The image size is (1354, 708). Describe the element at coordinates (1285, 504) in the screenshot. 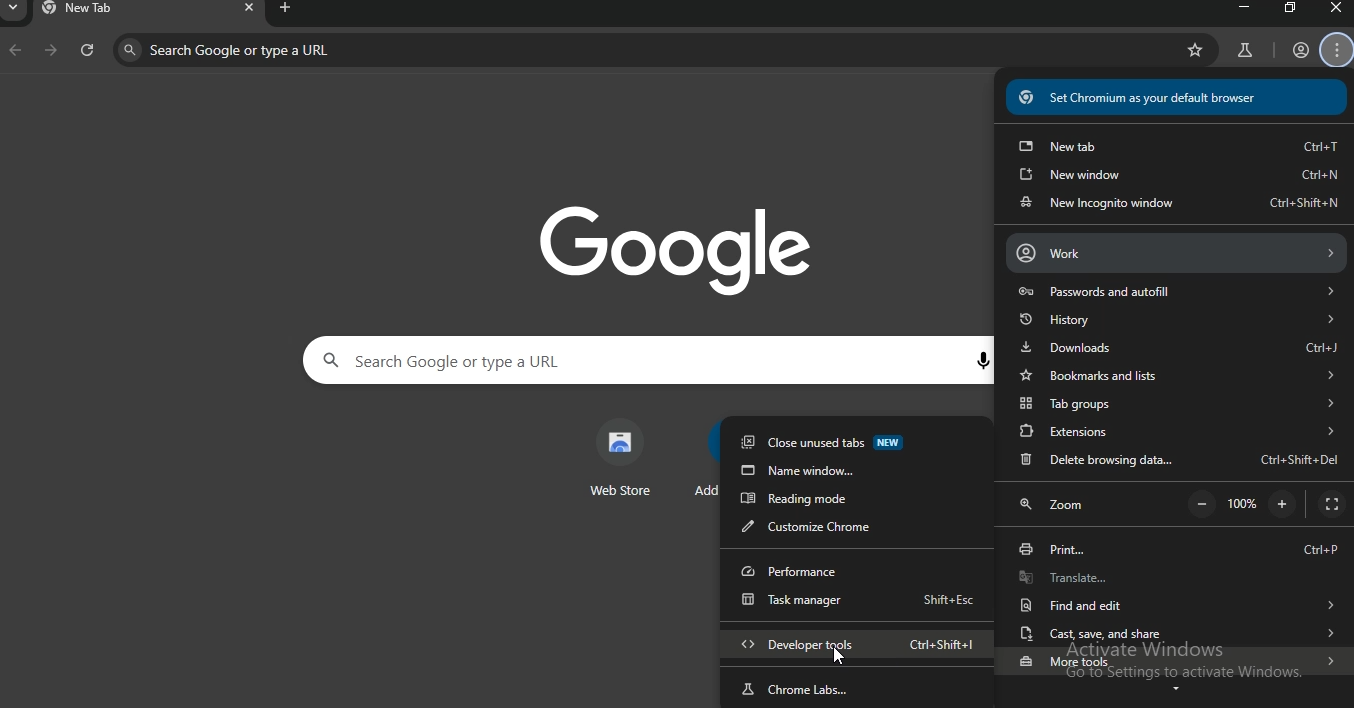

I see `zoom in` at that location.